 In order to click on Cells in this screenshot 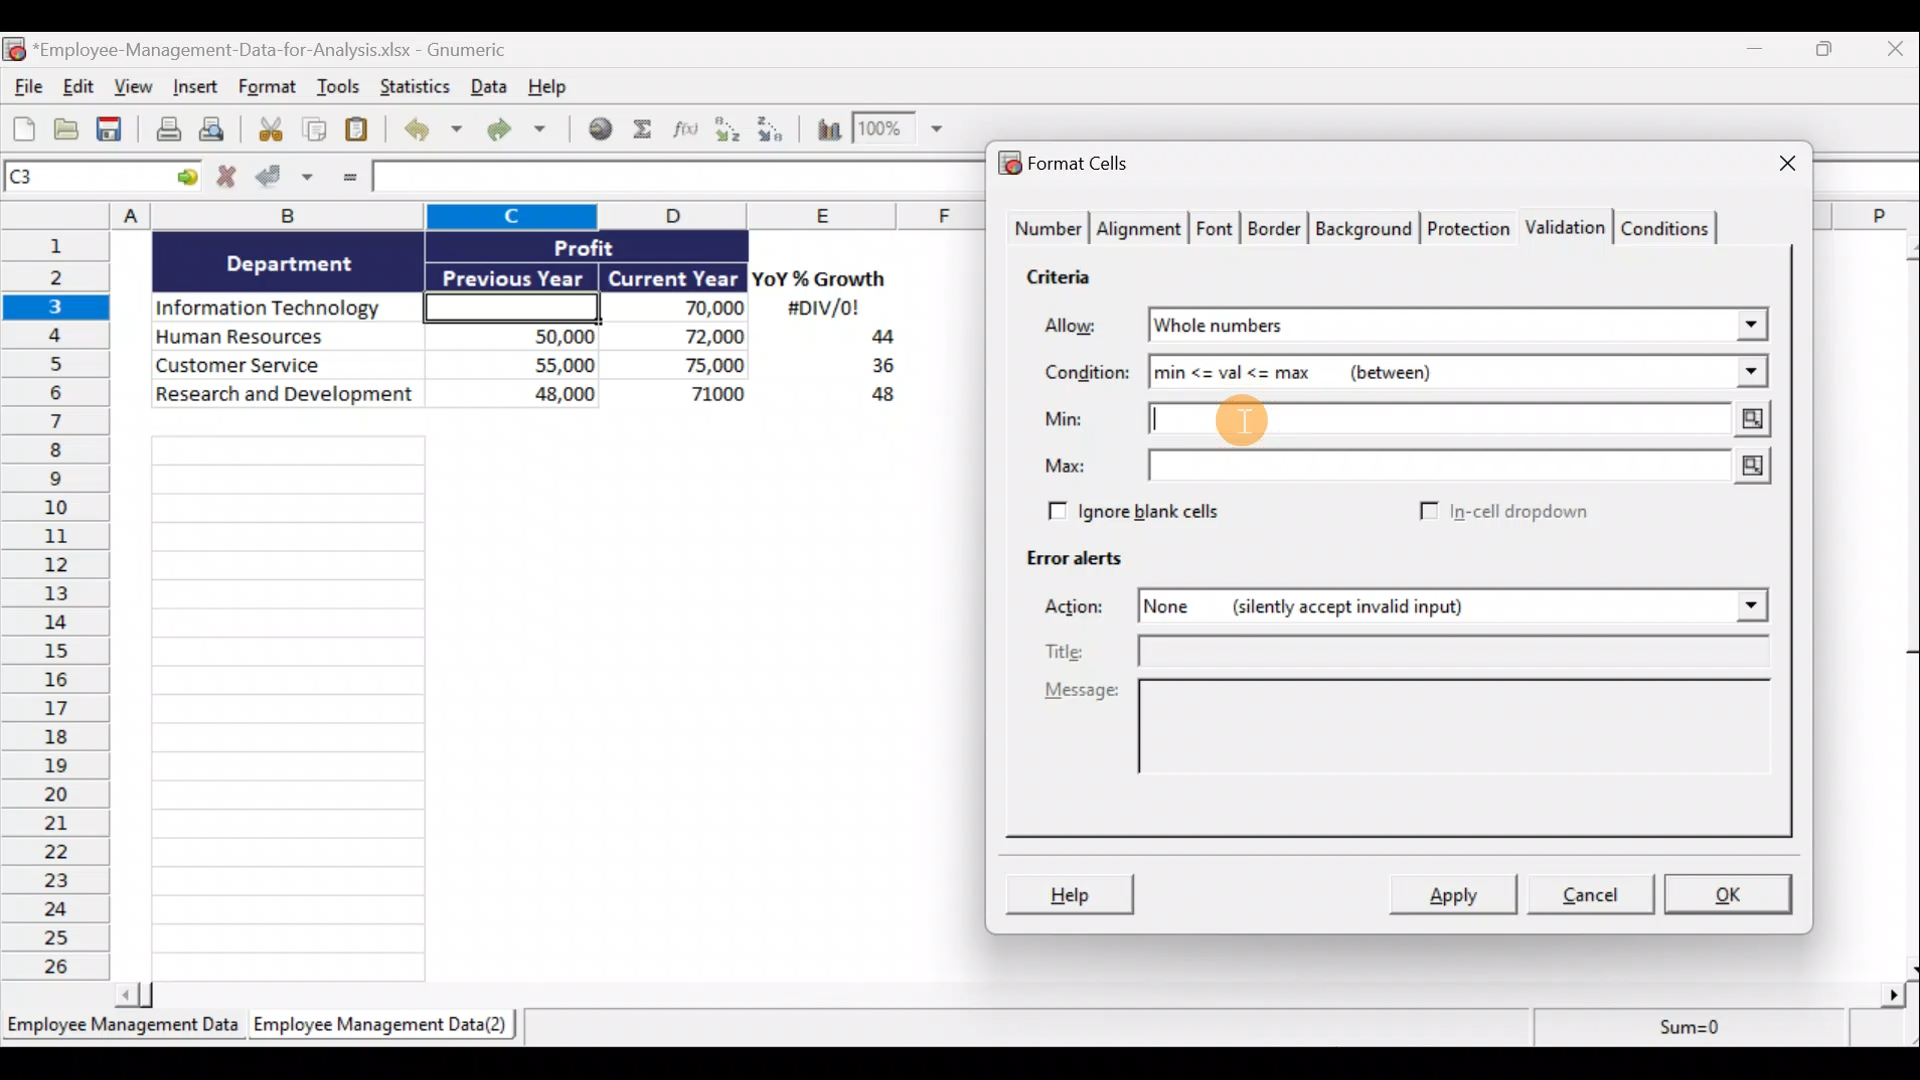, I will do `click(538, 700)`.